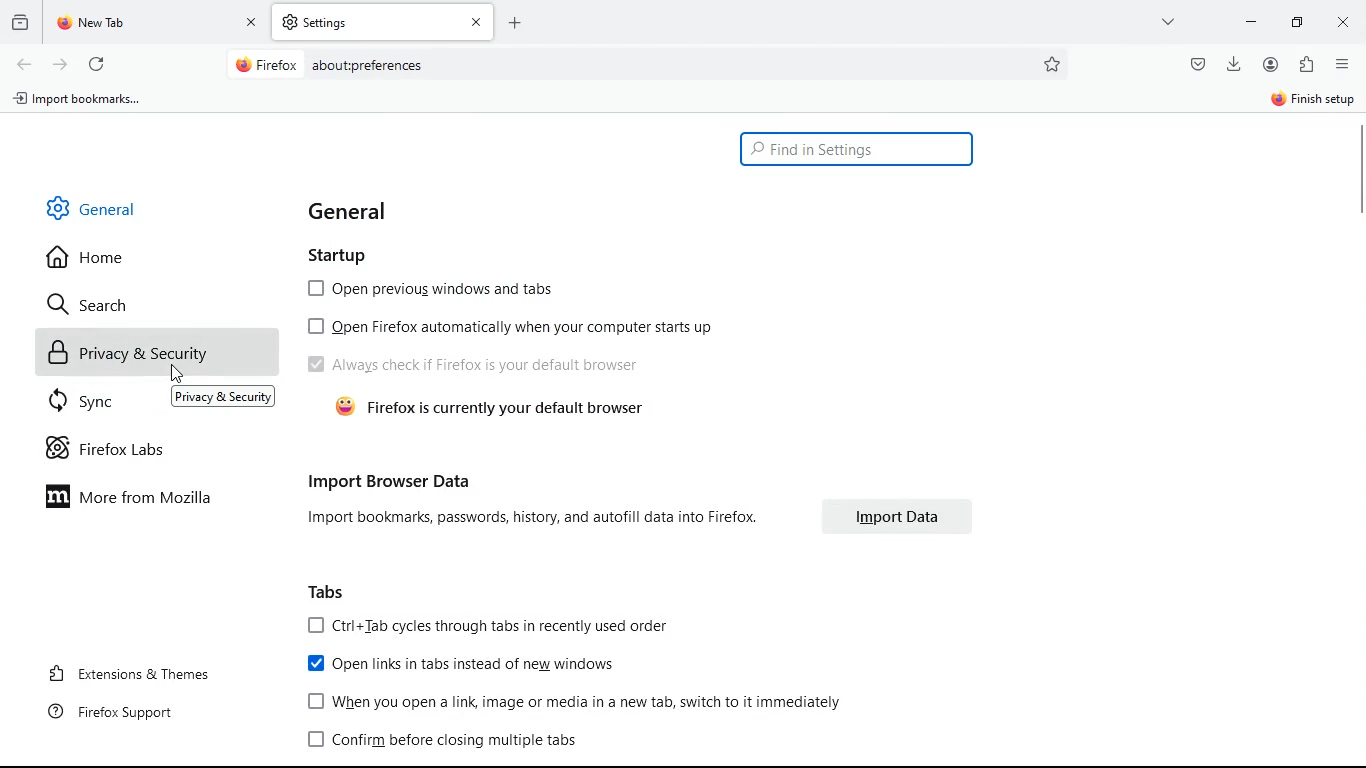 This screenshot has height=768, width=1366. I want to click on firefox labs, so click(126, 453).